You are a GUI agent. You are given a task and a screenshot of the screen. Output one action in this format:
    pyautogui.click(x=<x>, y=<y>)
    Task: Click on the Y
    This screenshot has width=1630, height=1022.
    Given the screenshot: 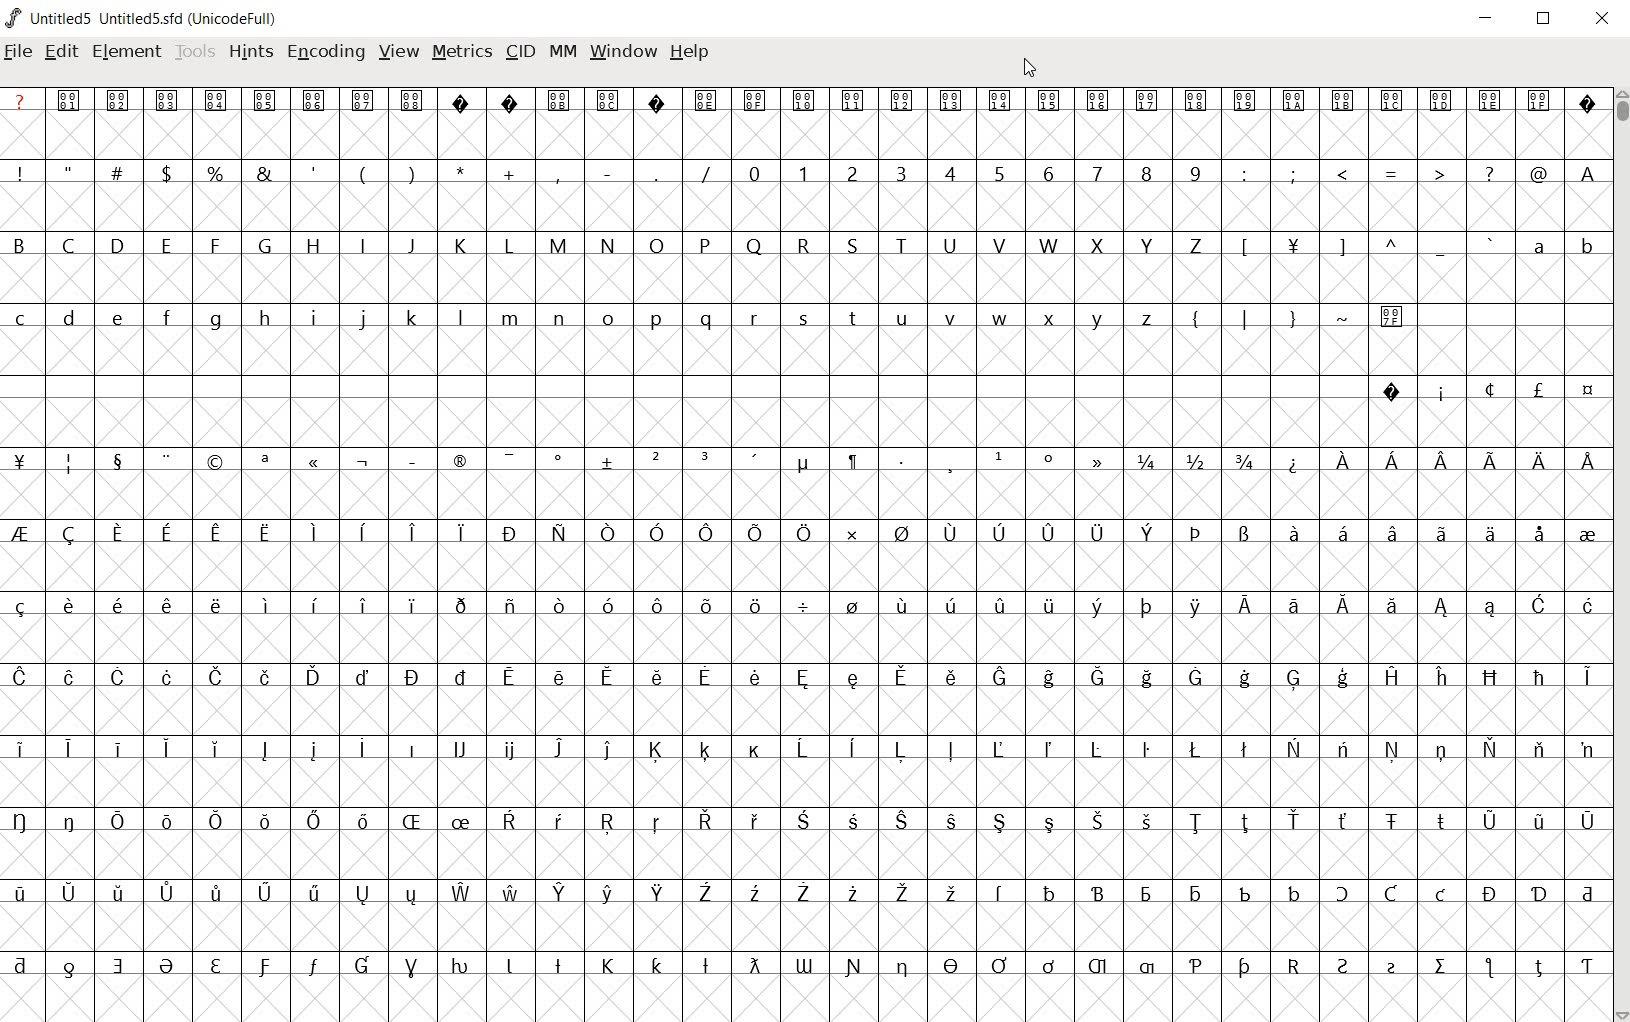 What is the action you would take?
    pyautogui.click(x=1145, y=245)
    